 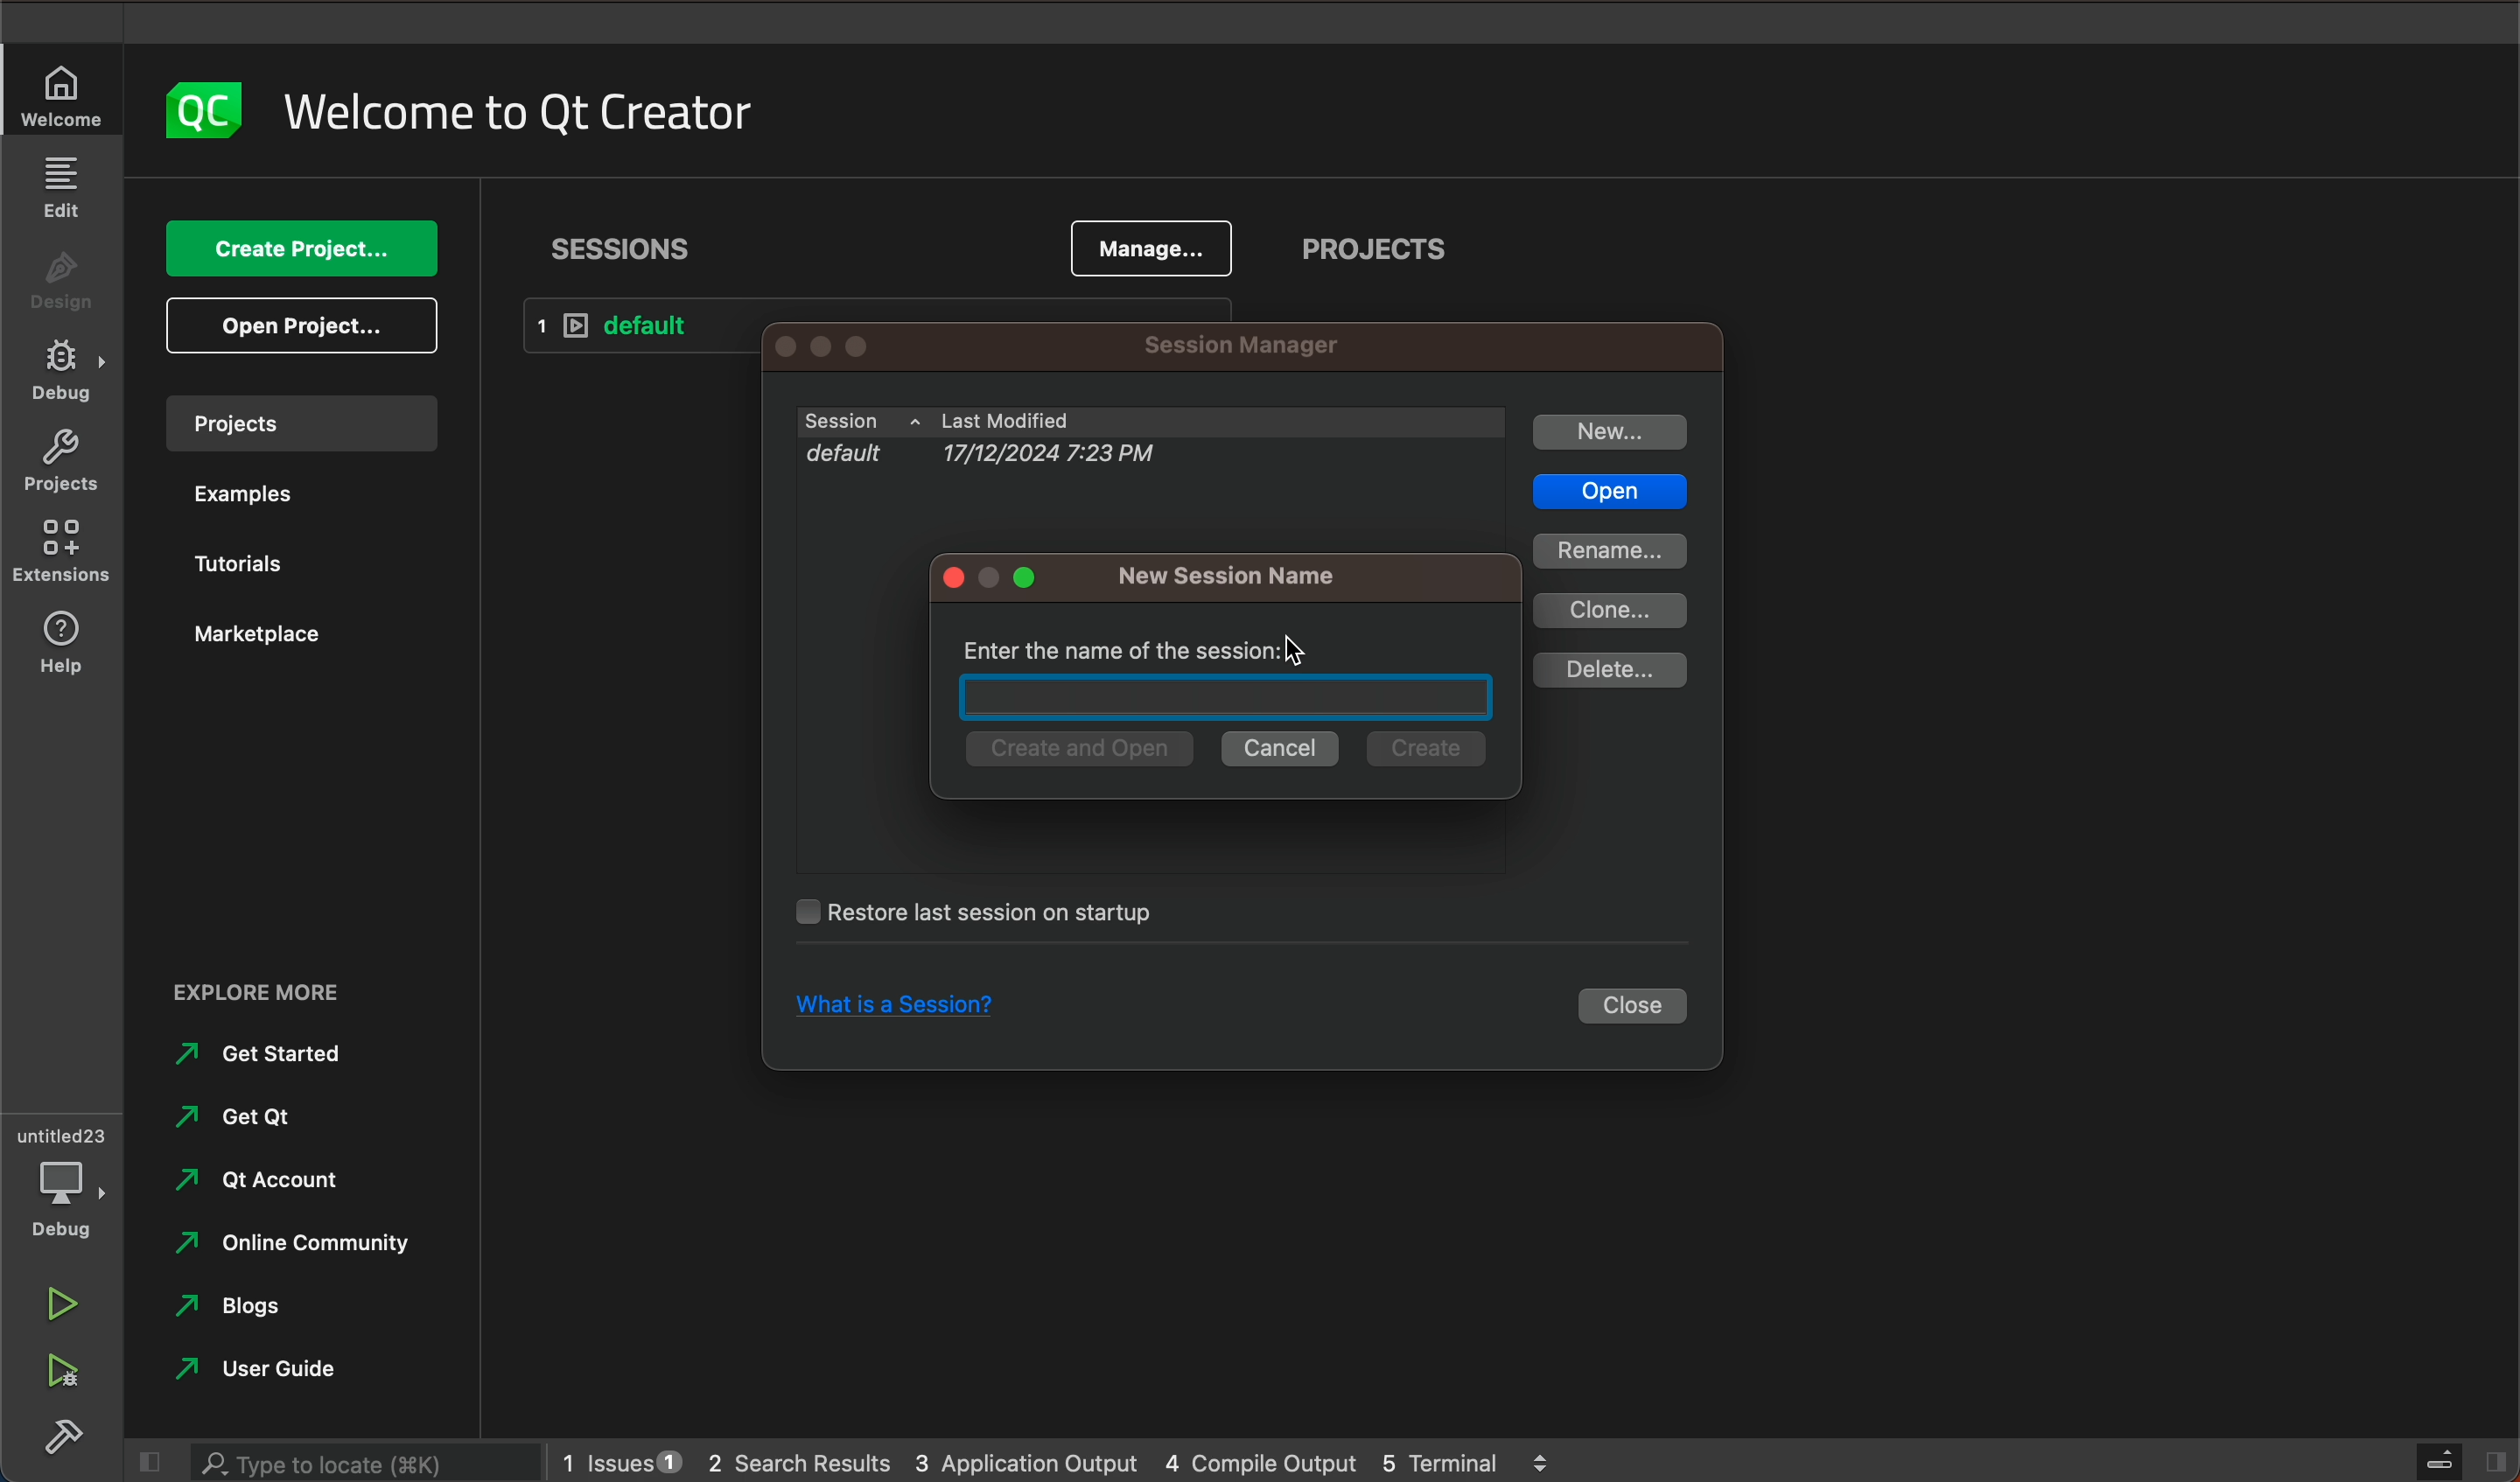 What do you see at coordinates (251, 568) in the screenshot?
I see `tutorials` at bounding box center [251, 568].